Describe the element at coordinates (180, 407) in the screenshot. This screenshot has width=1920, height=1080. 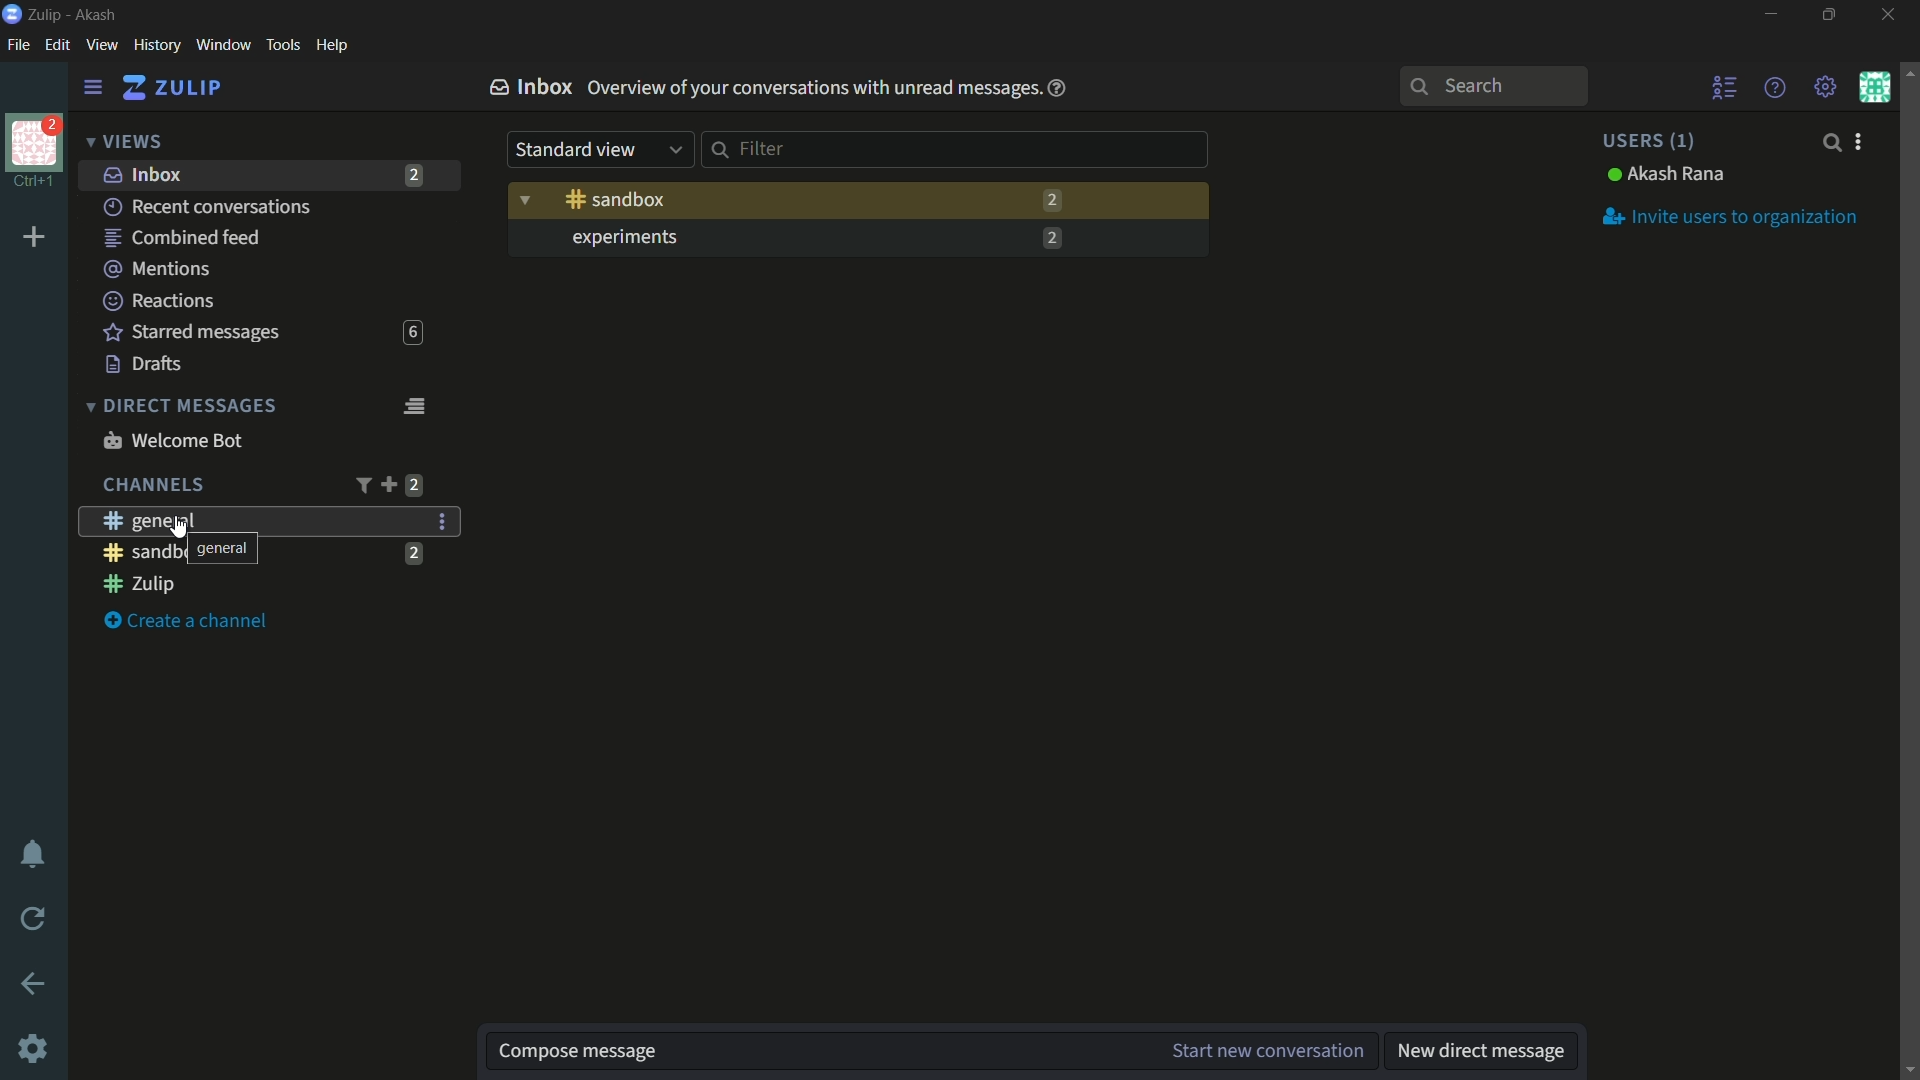
I see `direct messages dropdown` at that location.